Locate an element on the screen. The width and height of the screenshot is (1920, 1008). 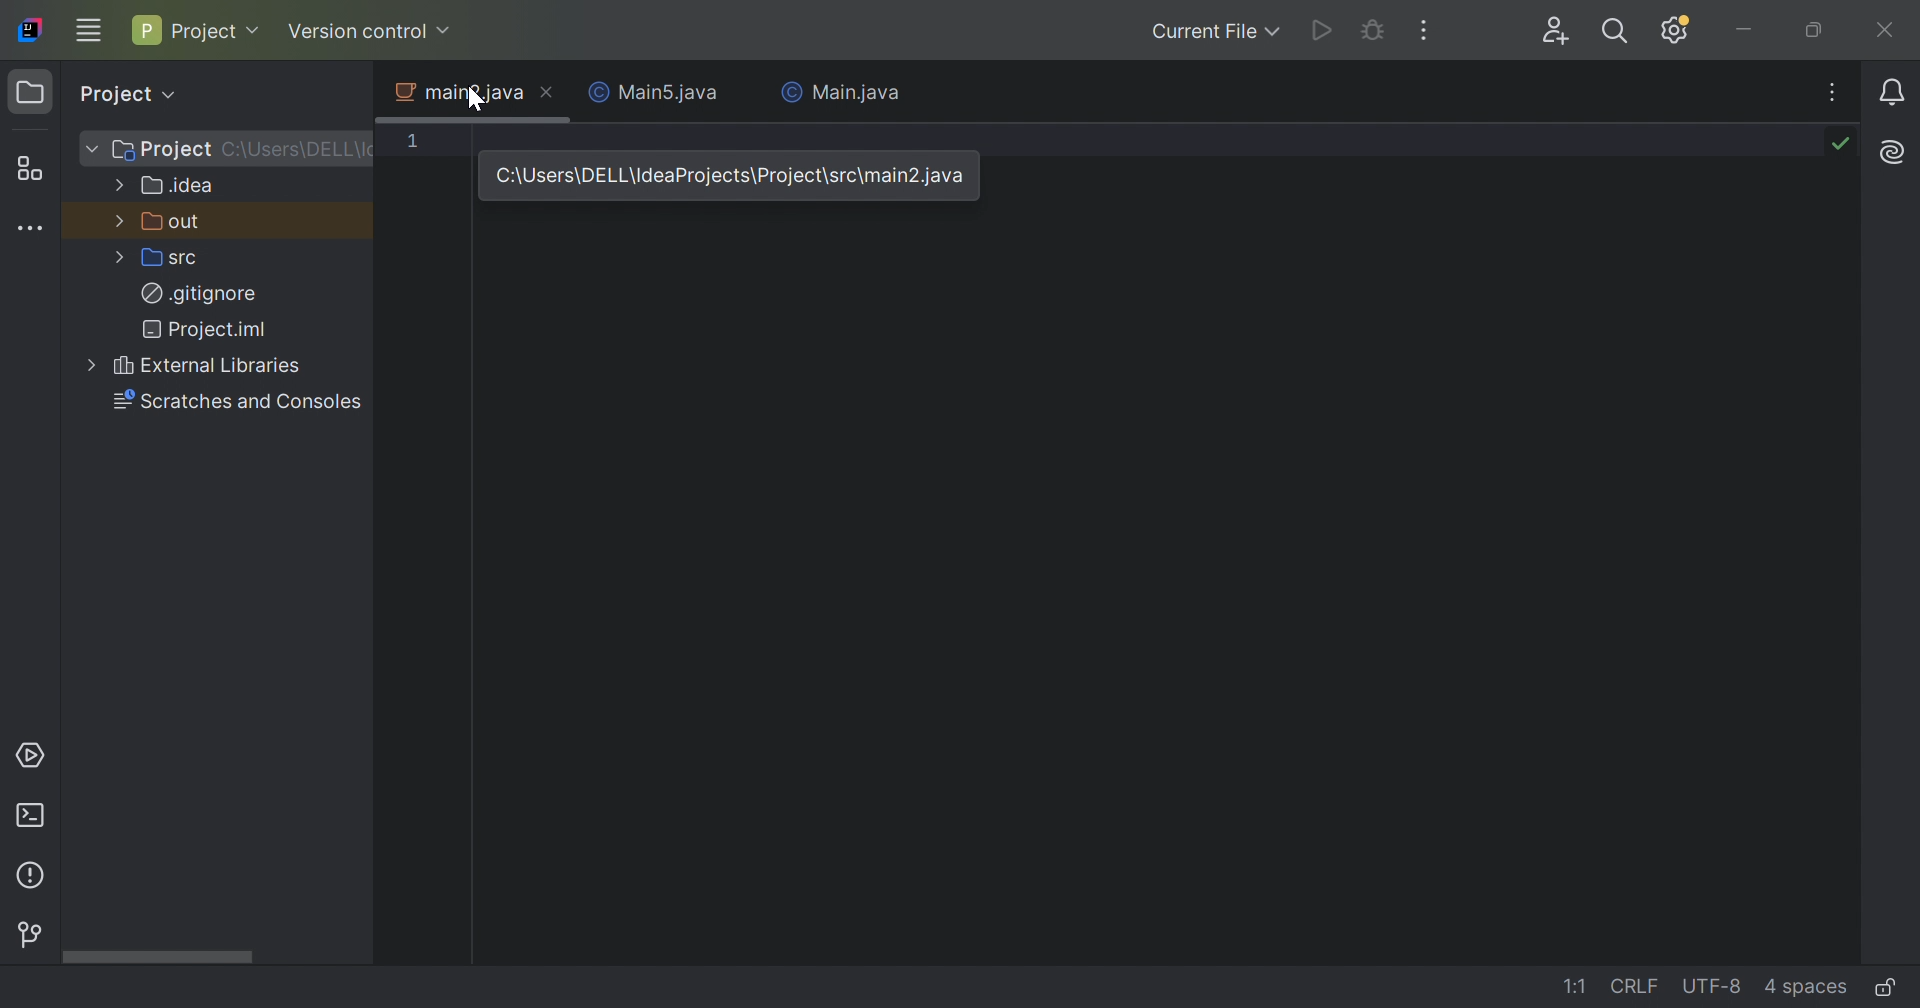
Restore down is located at coordinates (1815, 30).